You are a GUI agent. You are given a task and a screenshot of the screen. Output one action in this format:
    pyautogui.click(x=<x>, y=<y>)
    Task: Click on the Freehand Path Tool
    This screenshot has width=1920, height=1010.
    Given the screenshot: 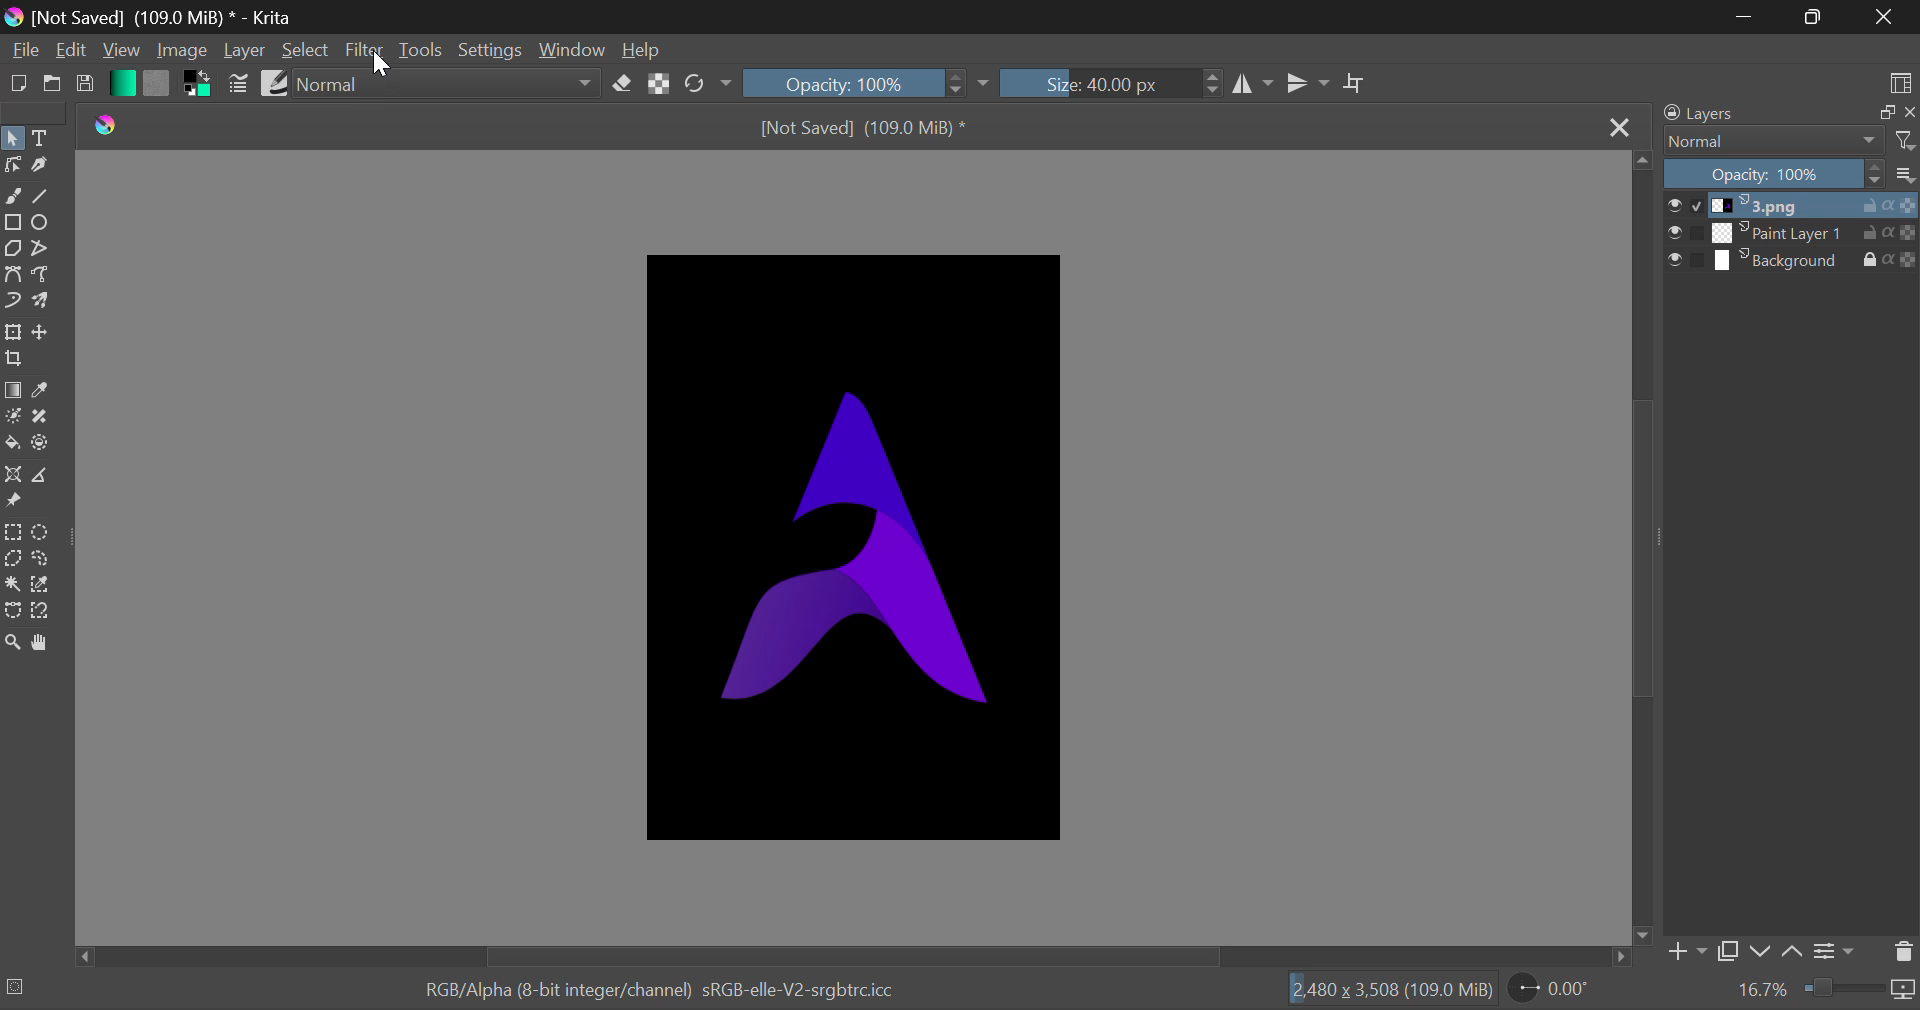 What is the action you would take?
    pyautogui.click(x=42, y=273)
    